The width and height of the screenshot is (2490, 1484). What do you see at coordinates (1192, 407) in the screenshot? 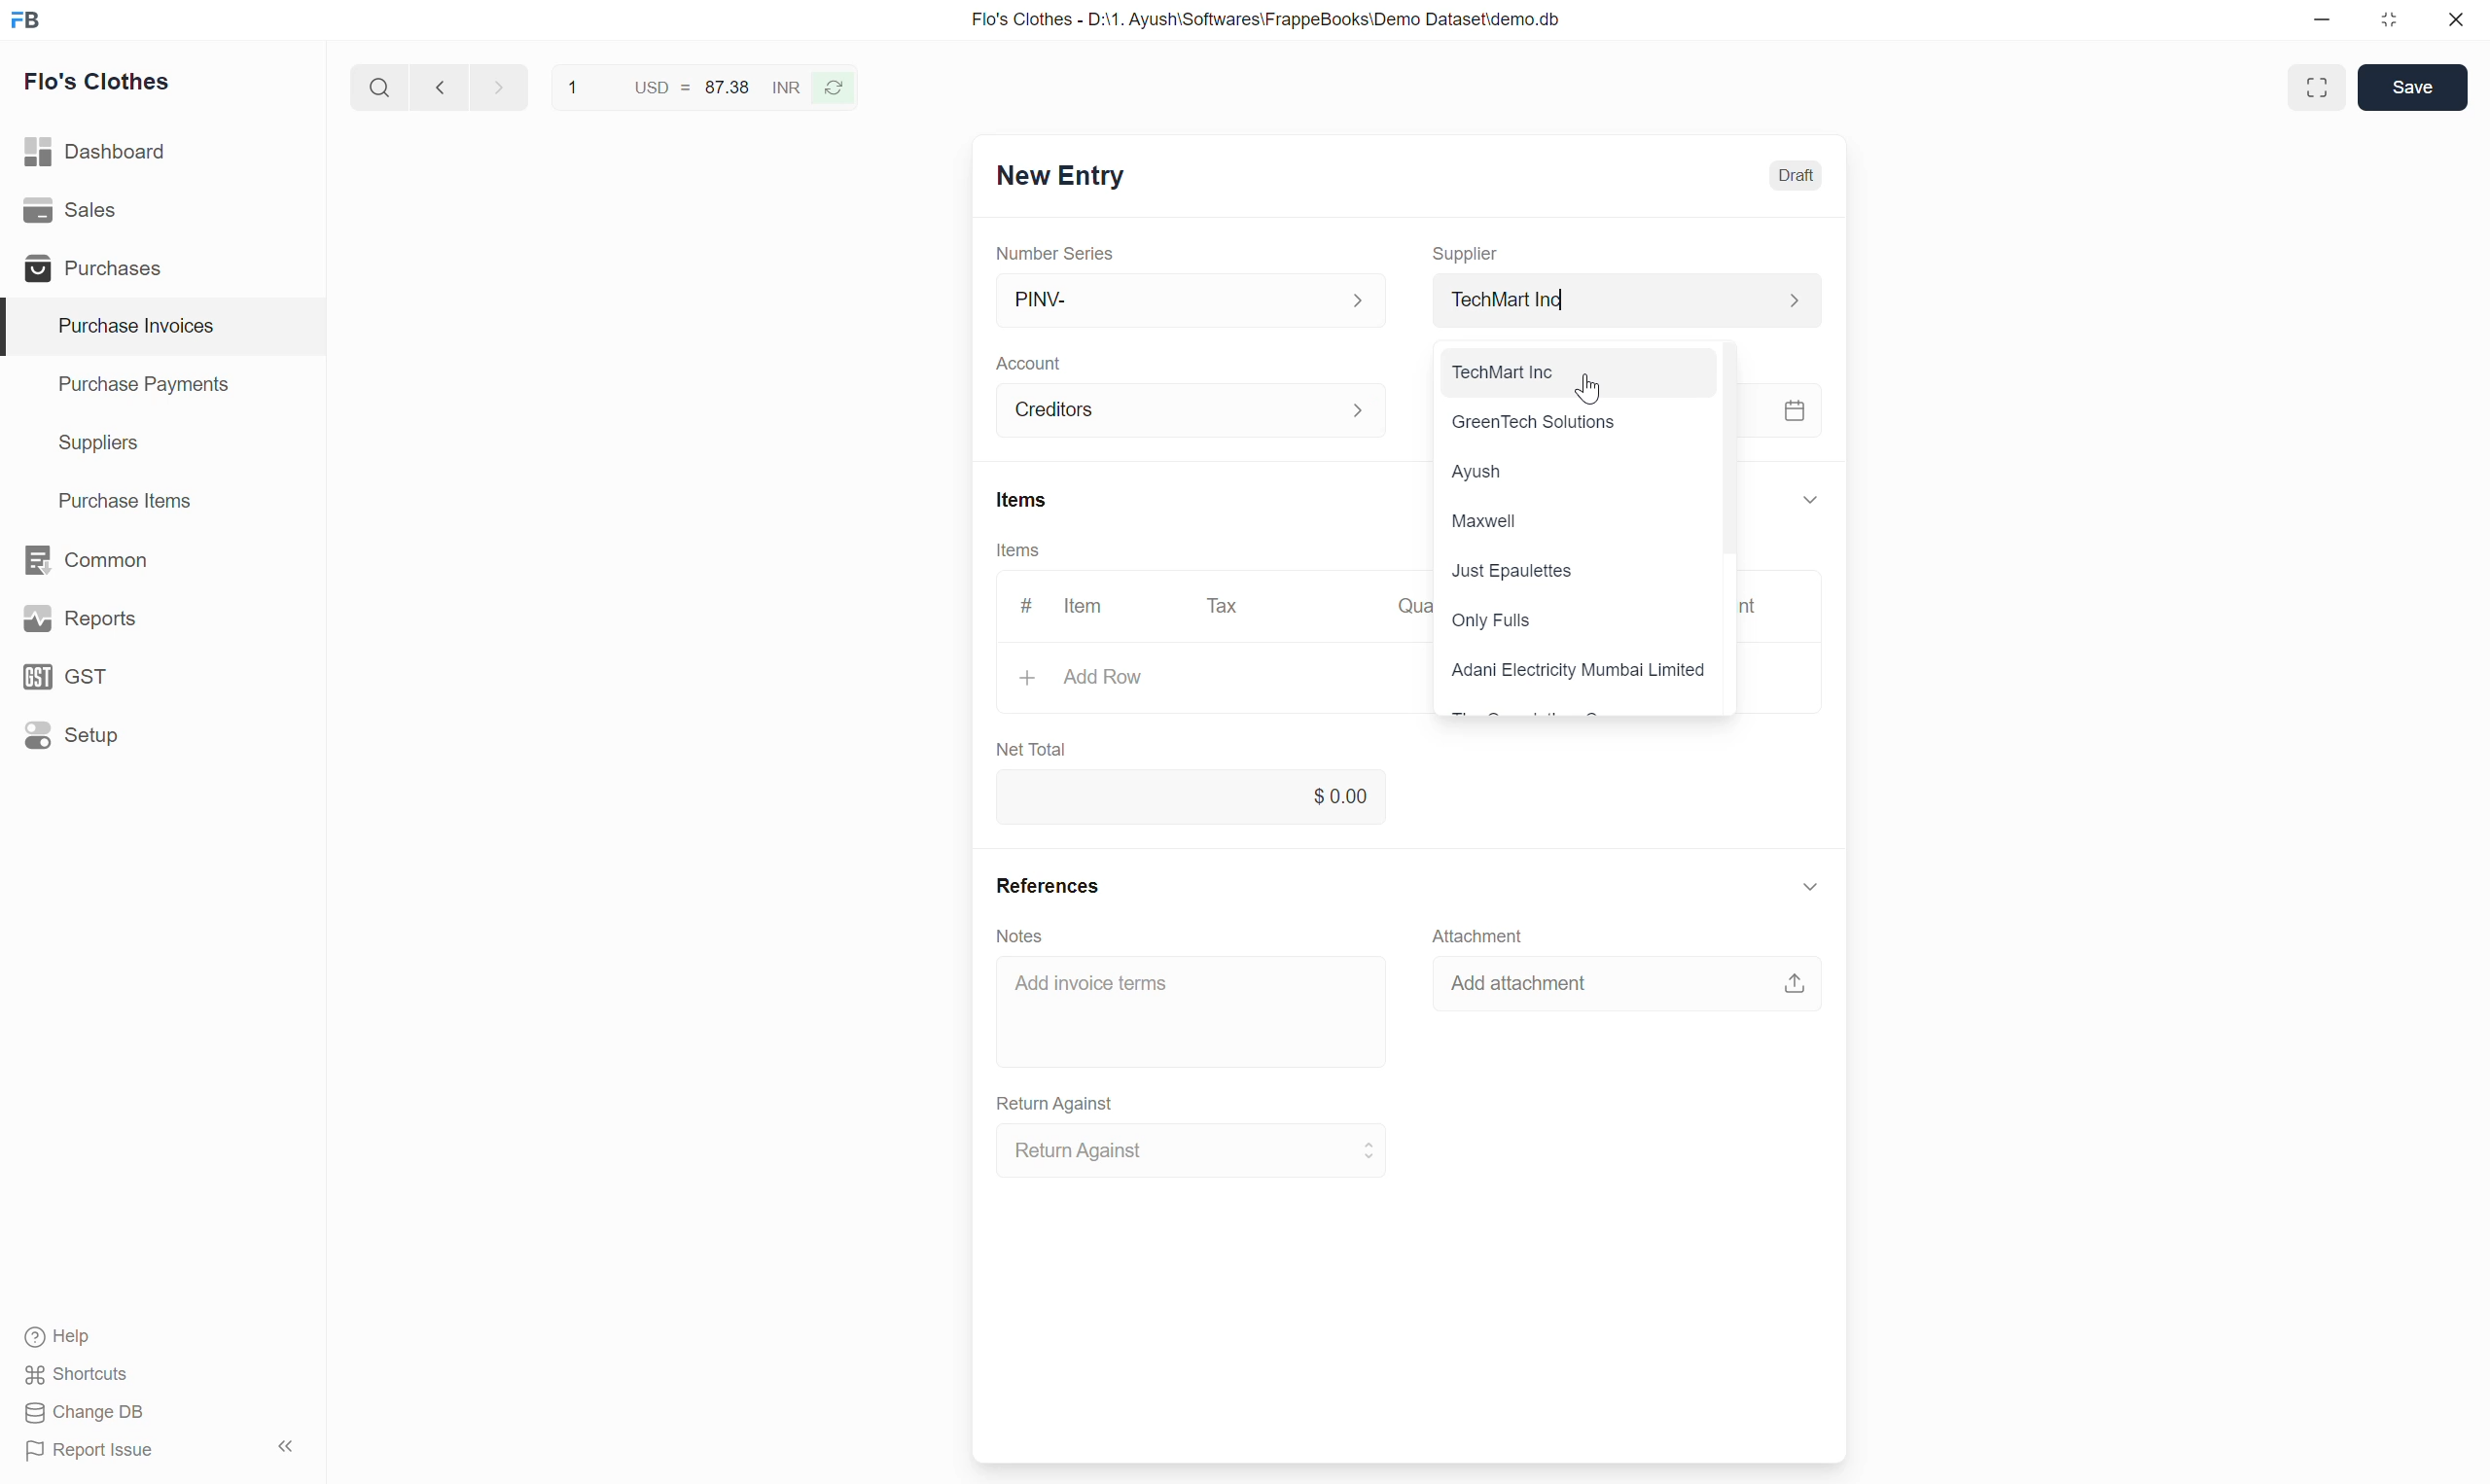
I see `Account ` at bounding box center [1192, 407].